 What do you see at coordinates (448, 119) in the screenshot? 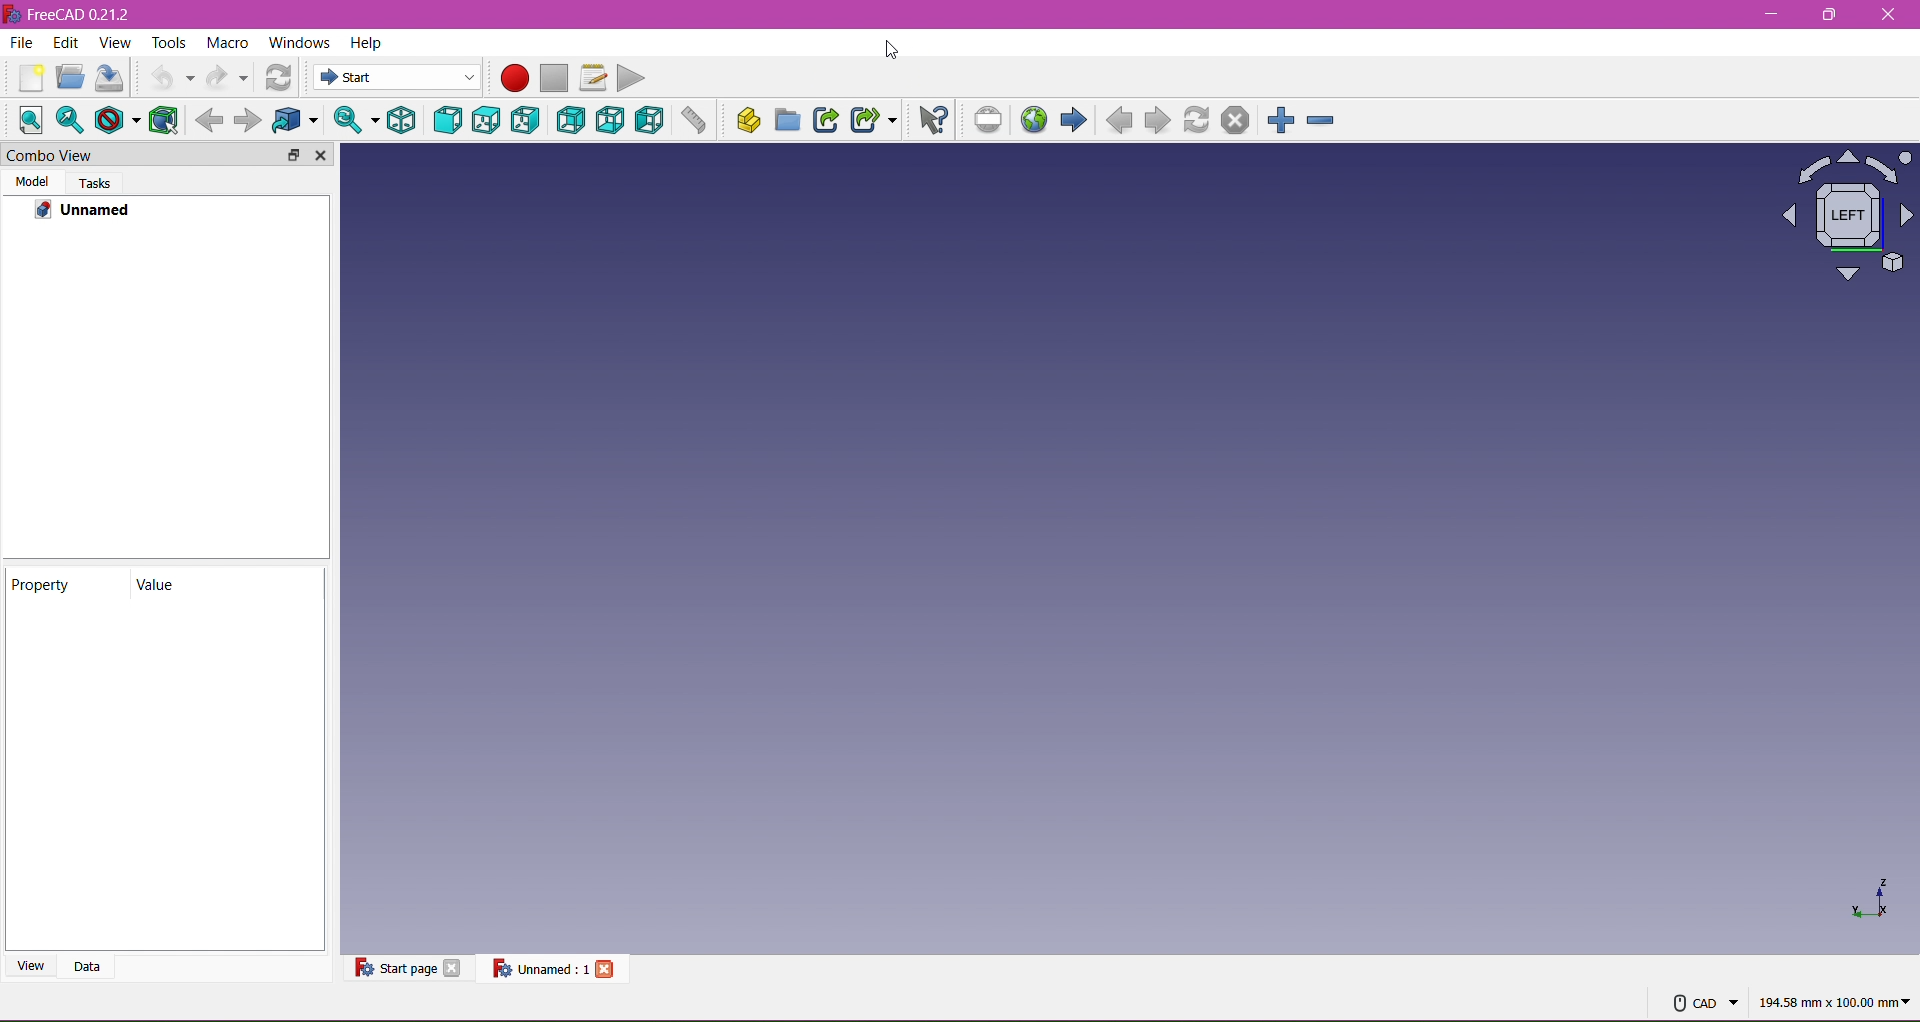
I see `Front` at bounding box center [448, 119].